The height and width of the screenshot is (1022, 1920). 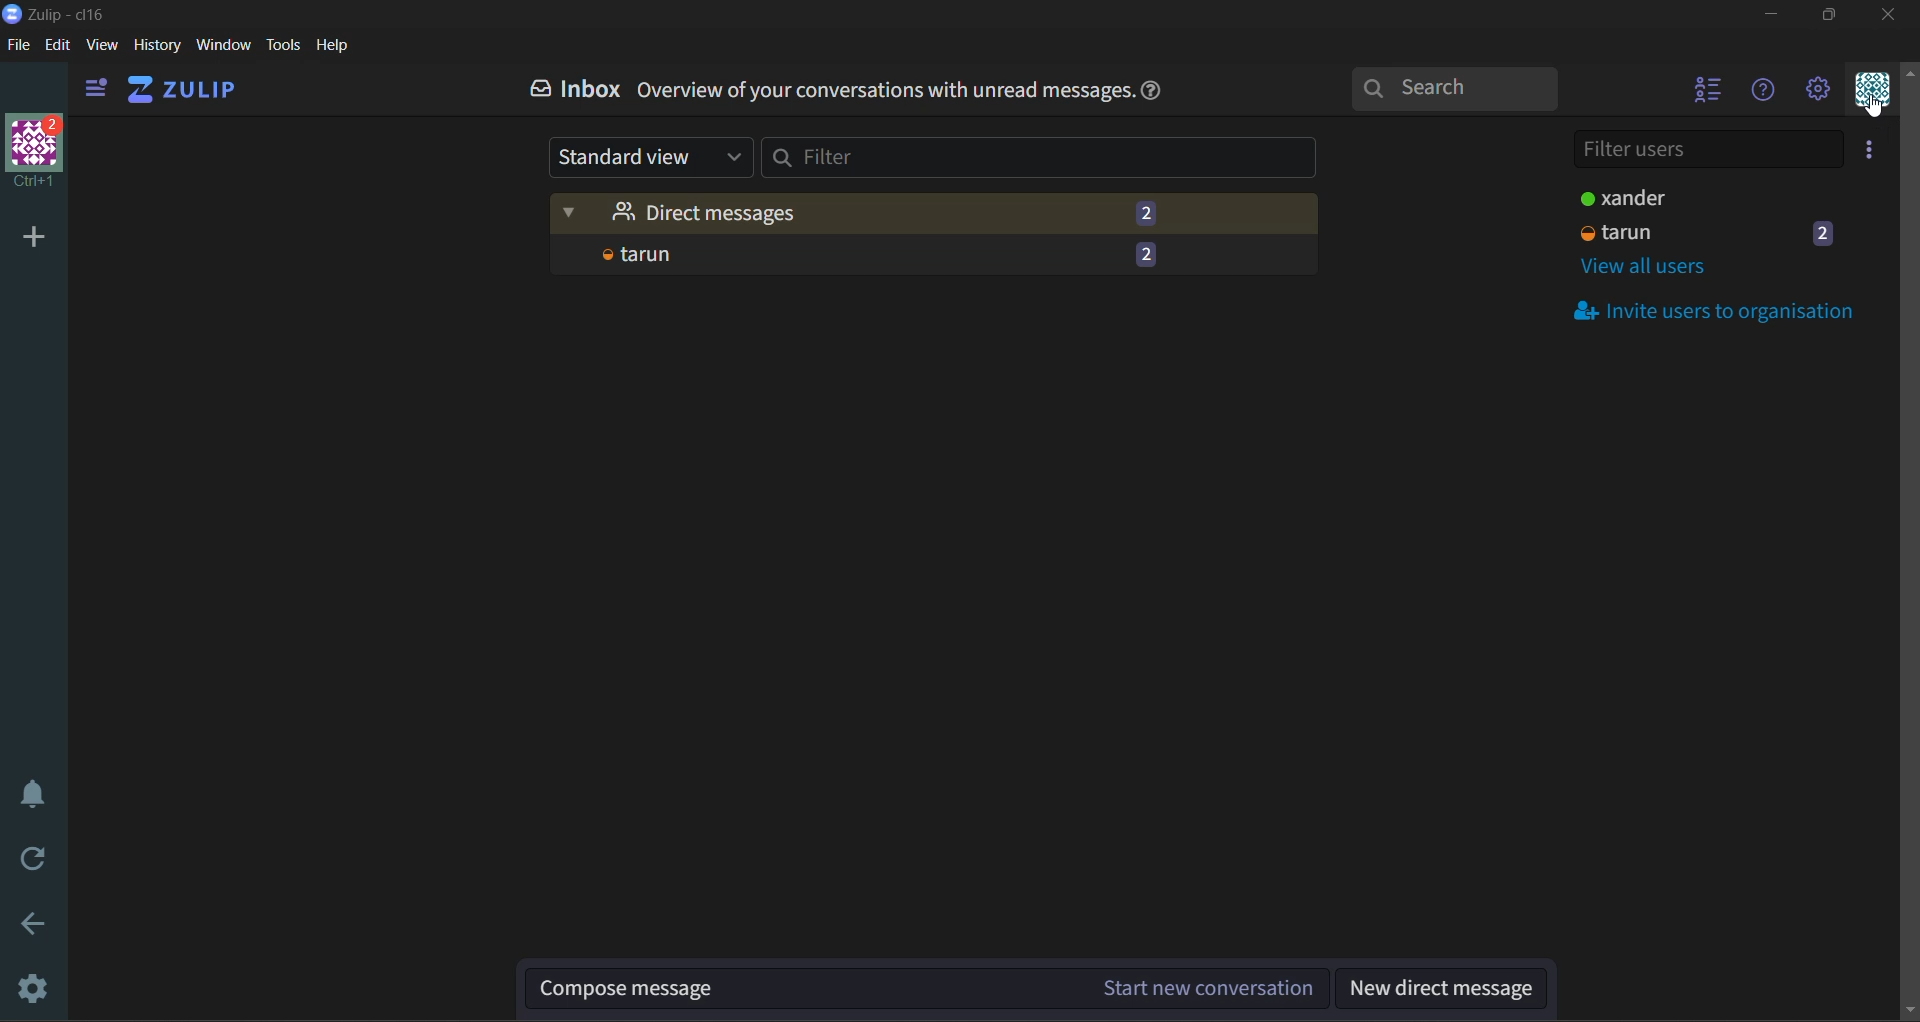 I want to click on minimize, so click(x=1774, y=16).